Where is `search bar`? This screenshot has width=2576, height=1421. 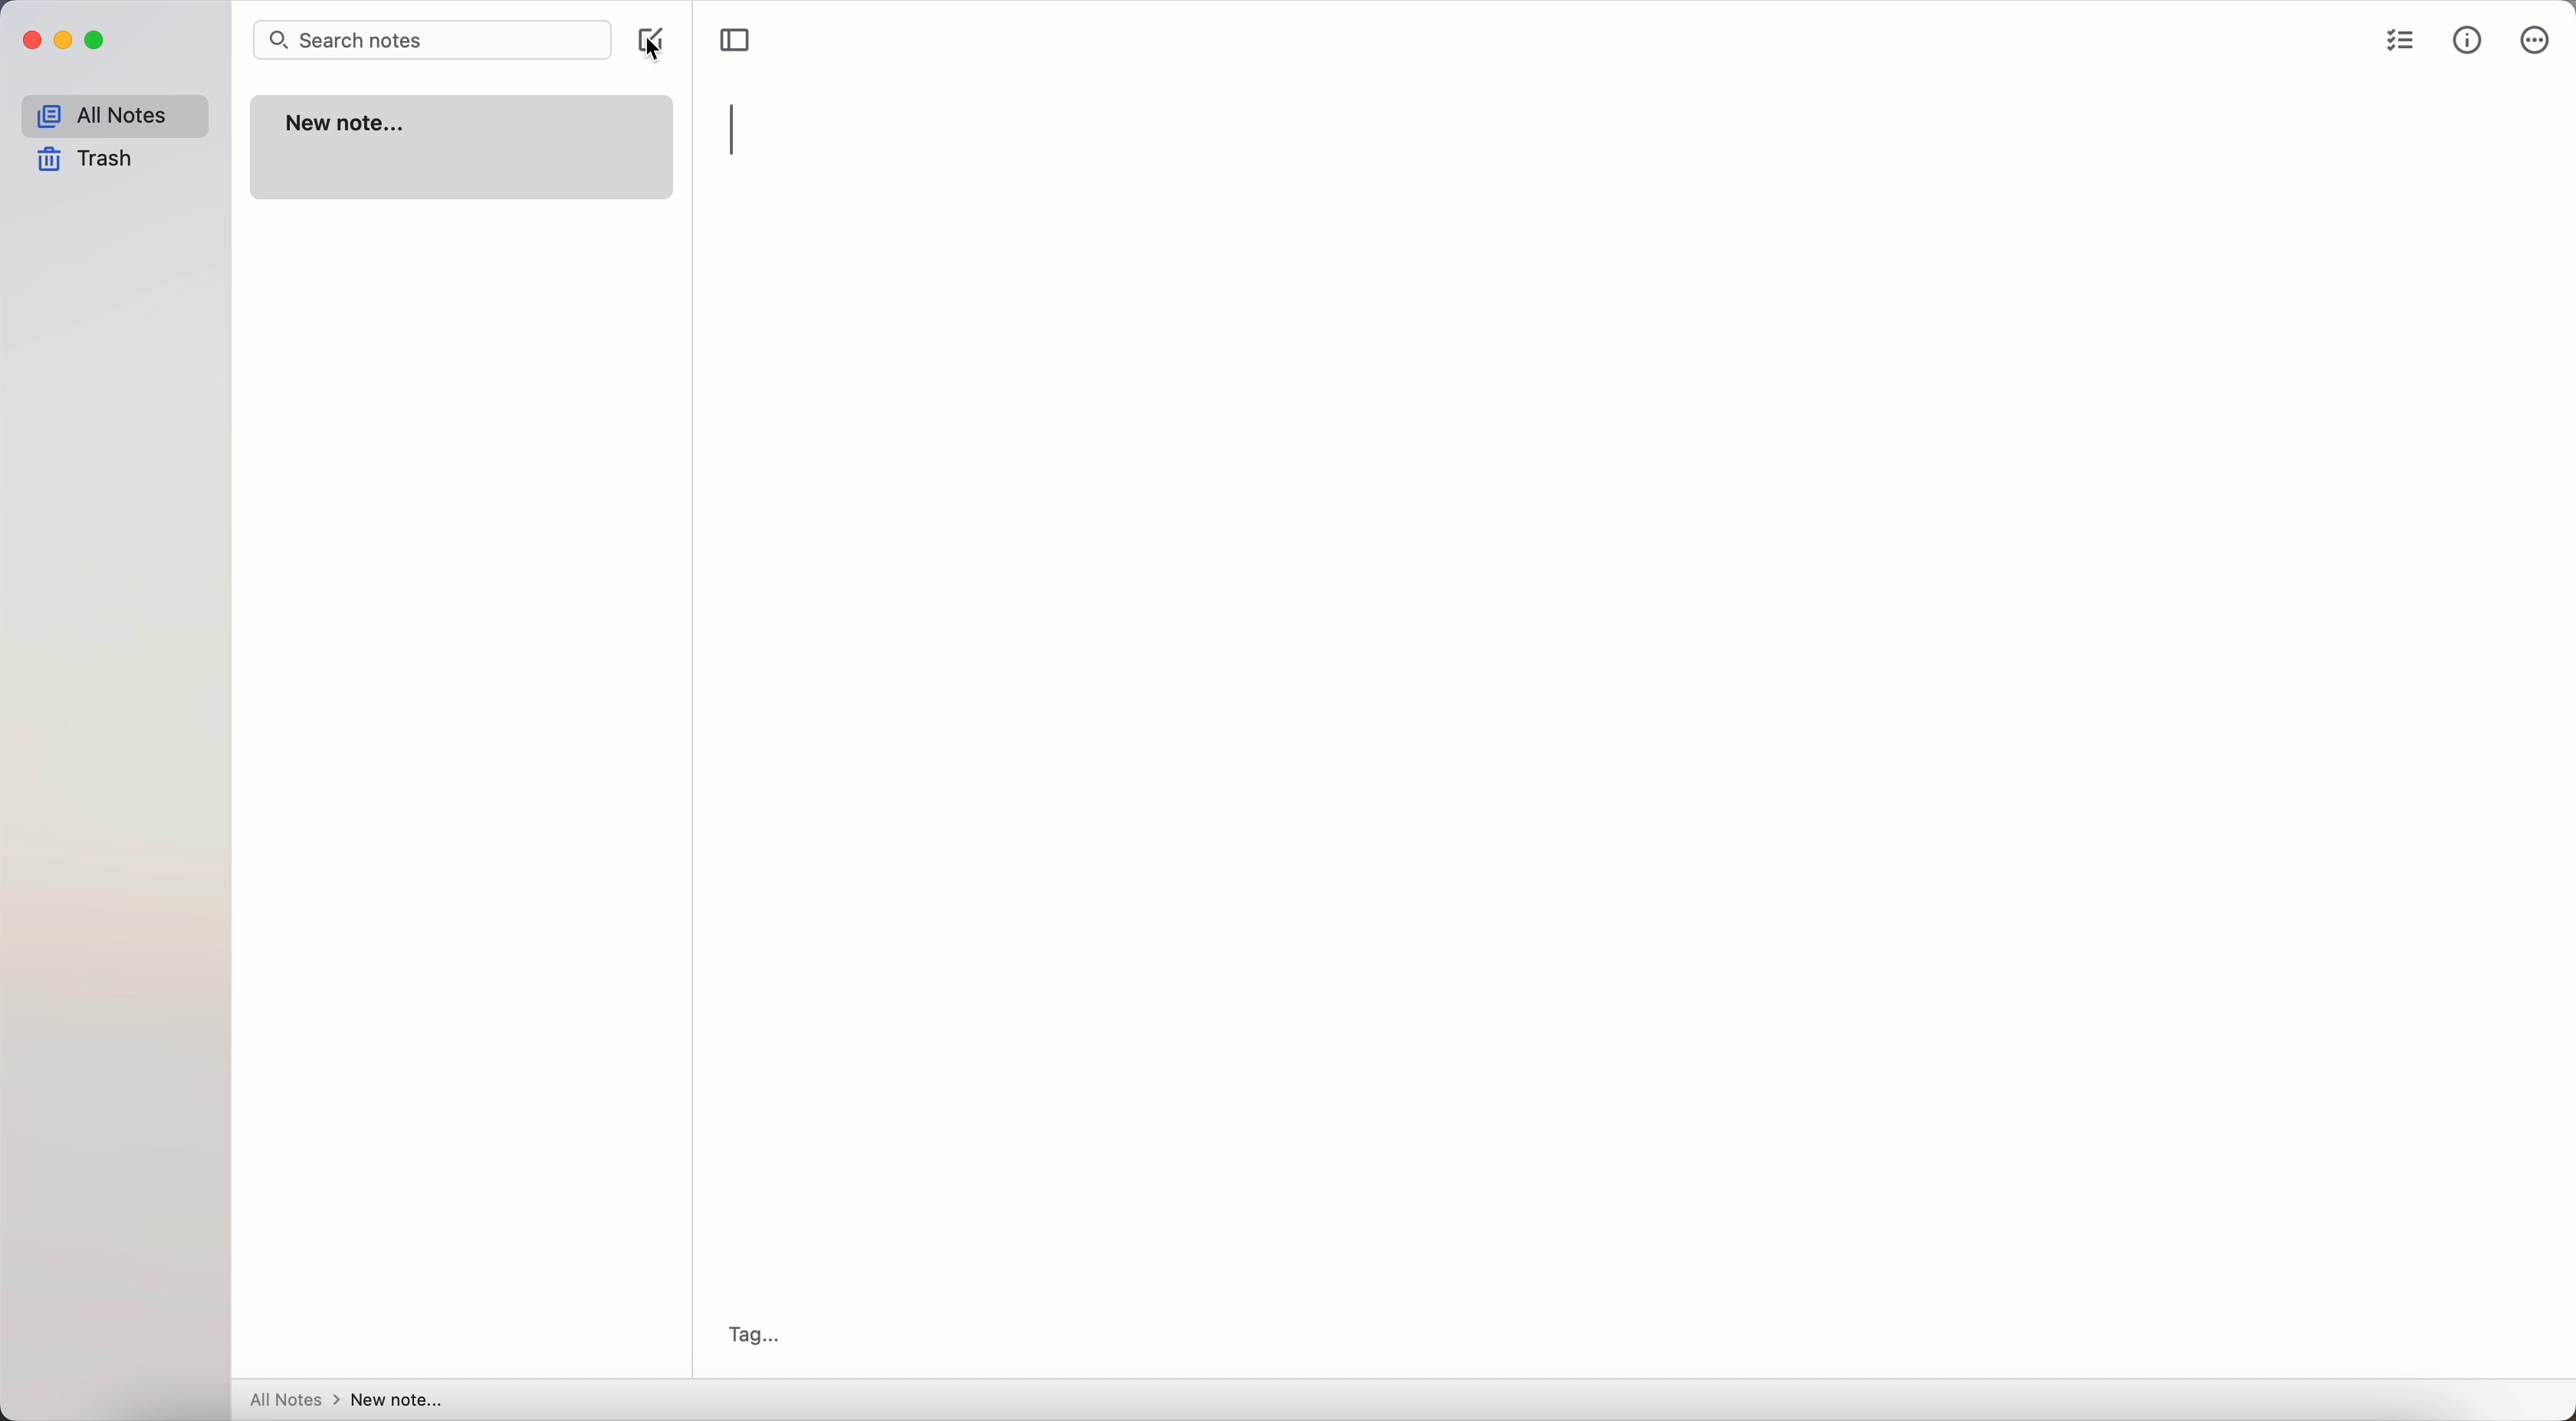 search bar is located at coordinates (430, 39).